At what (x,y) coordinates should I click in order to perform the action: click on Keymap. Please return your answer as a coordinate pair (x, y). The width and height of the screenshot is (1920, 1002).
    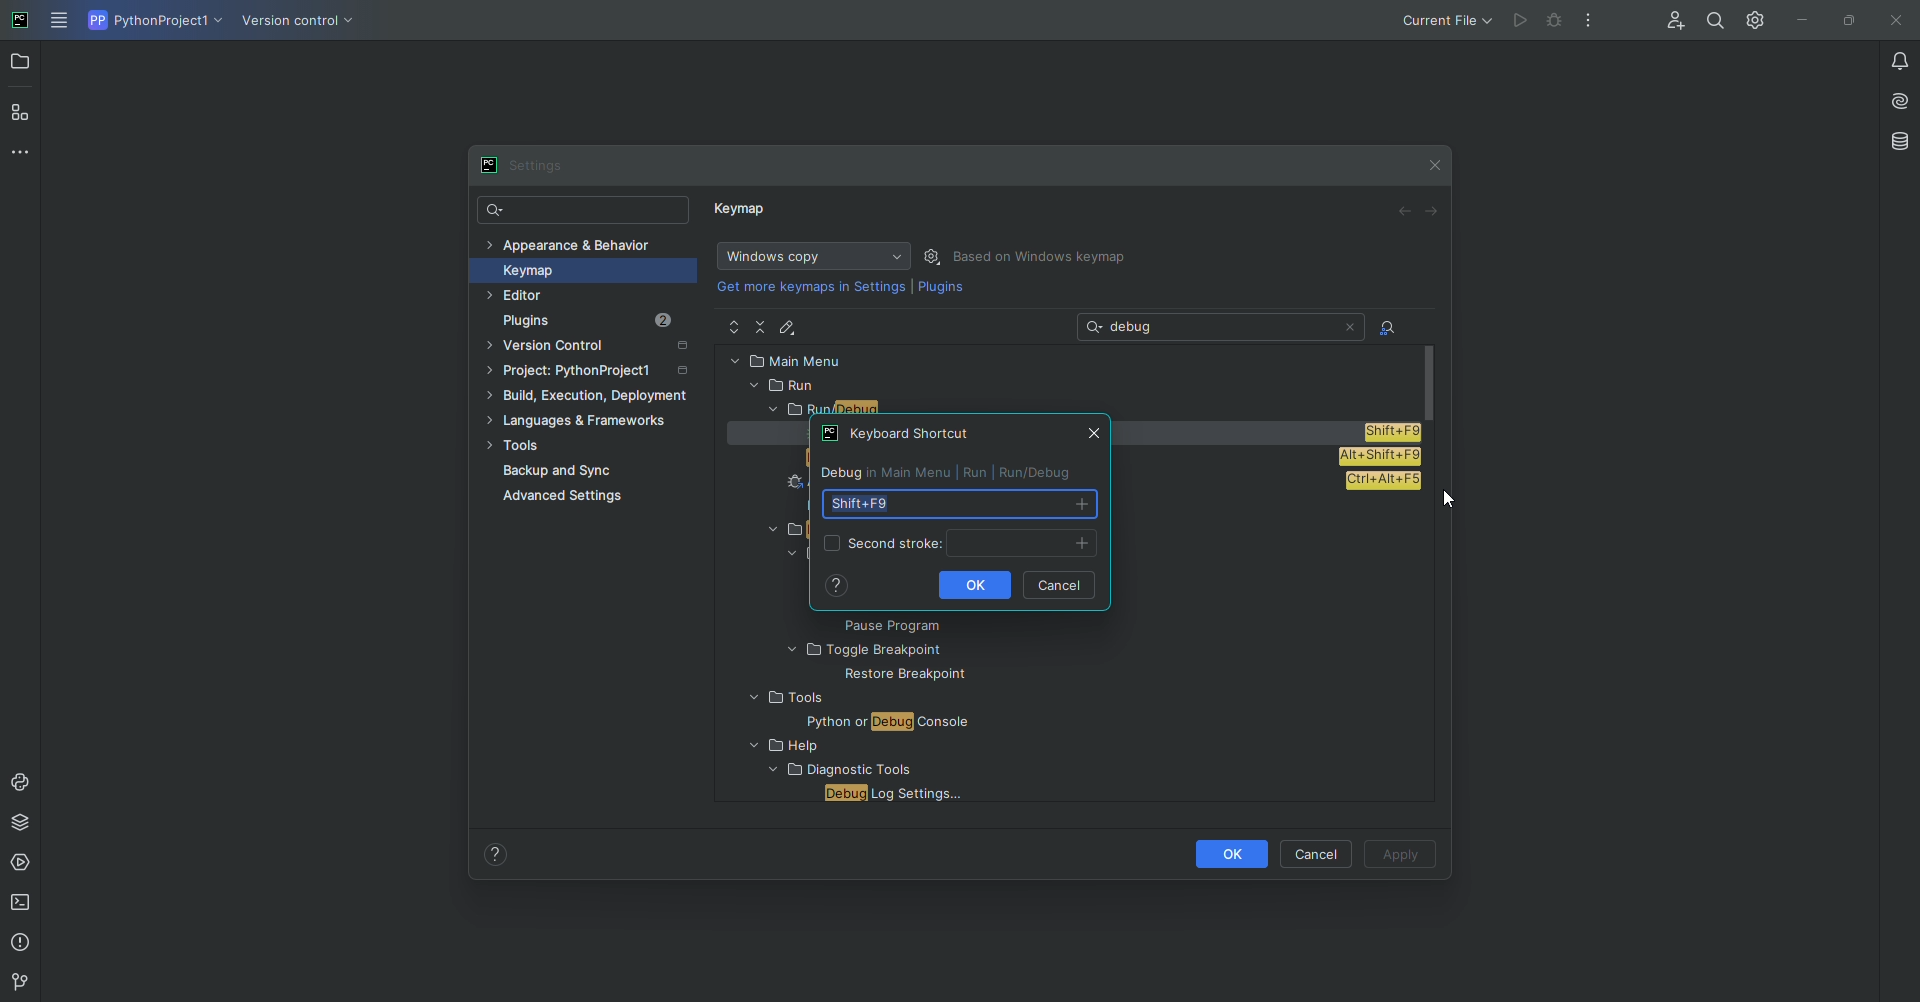
    Looking at the image, I should click on (576, 270).